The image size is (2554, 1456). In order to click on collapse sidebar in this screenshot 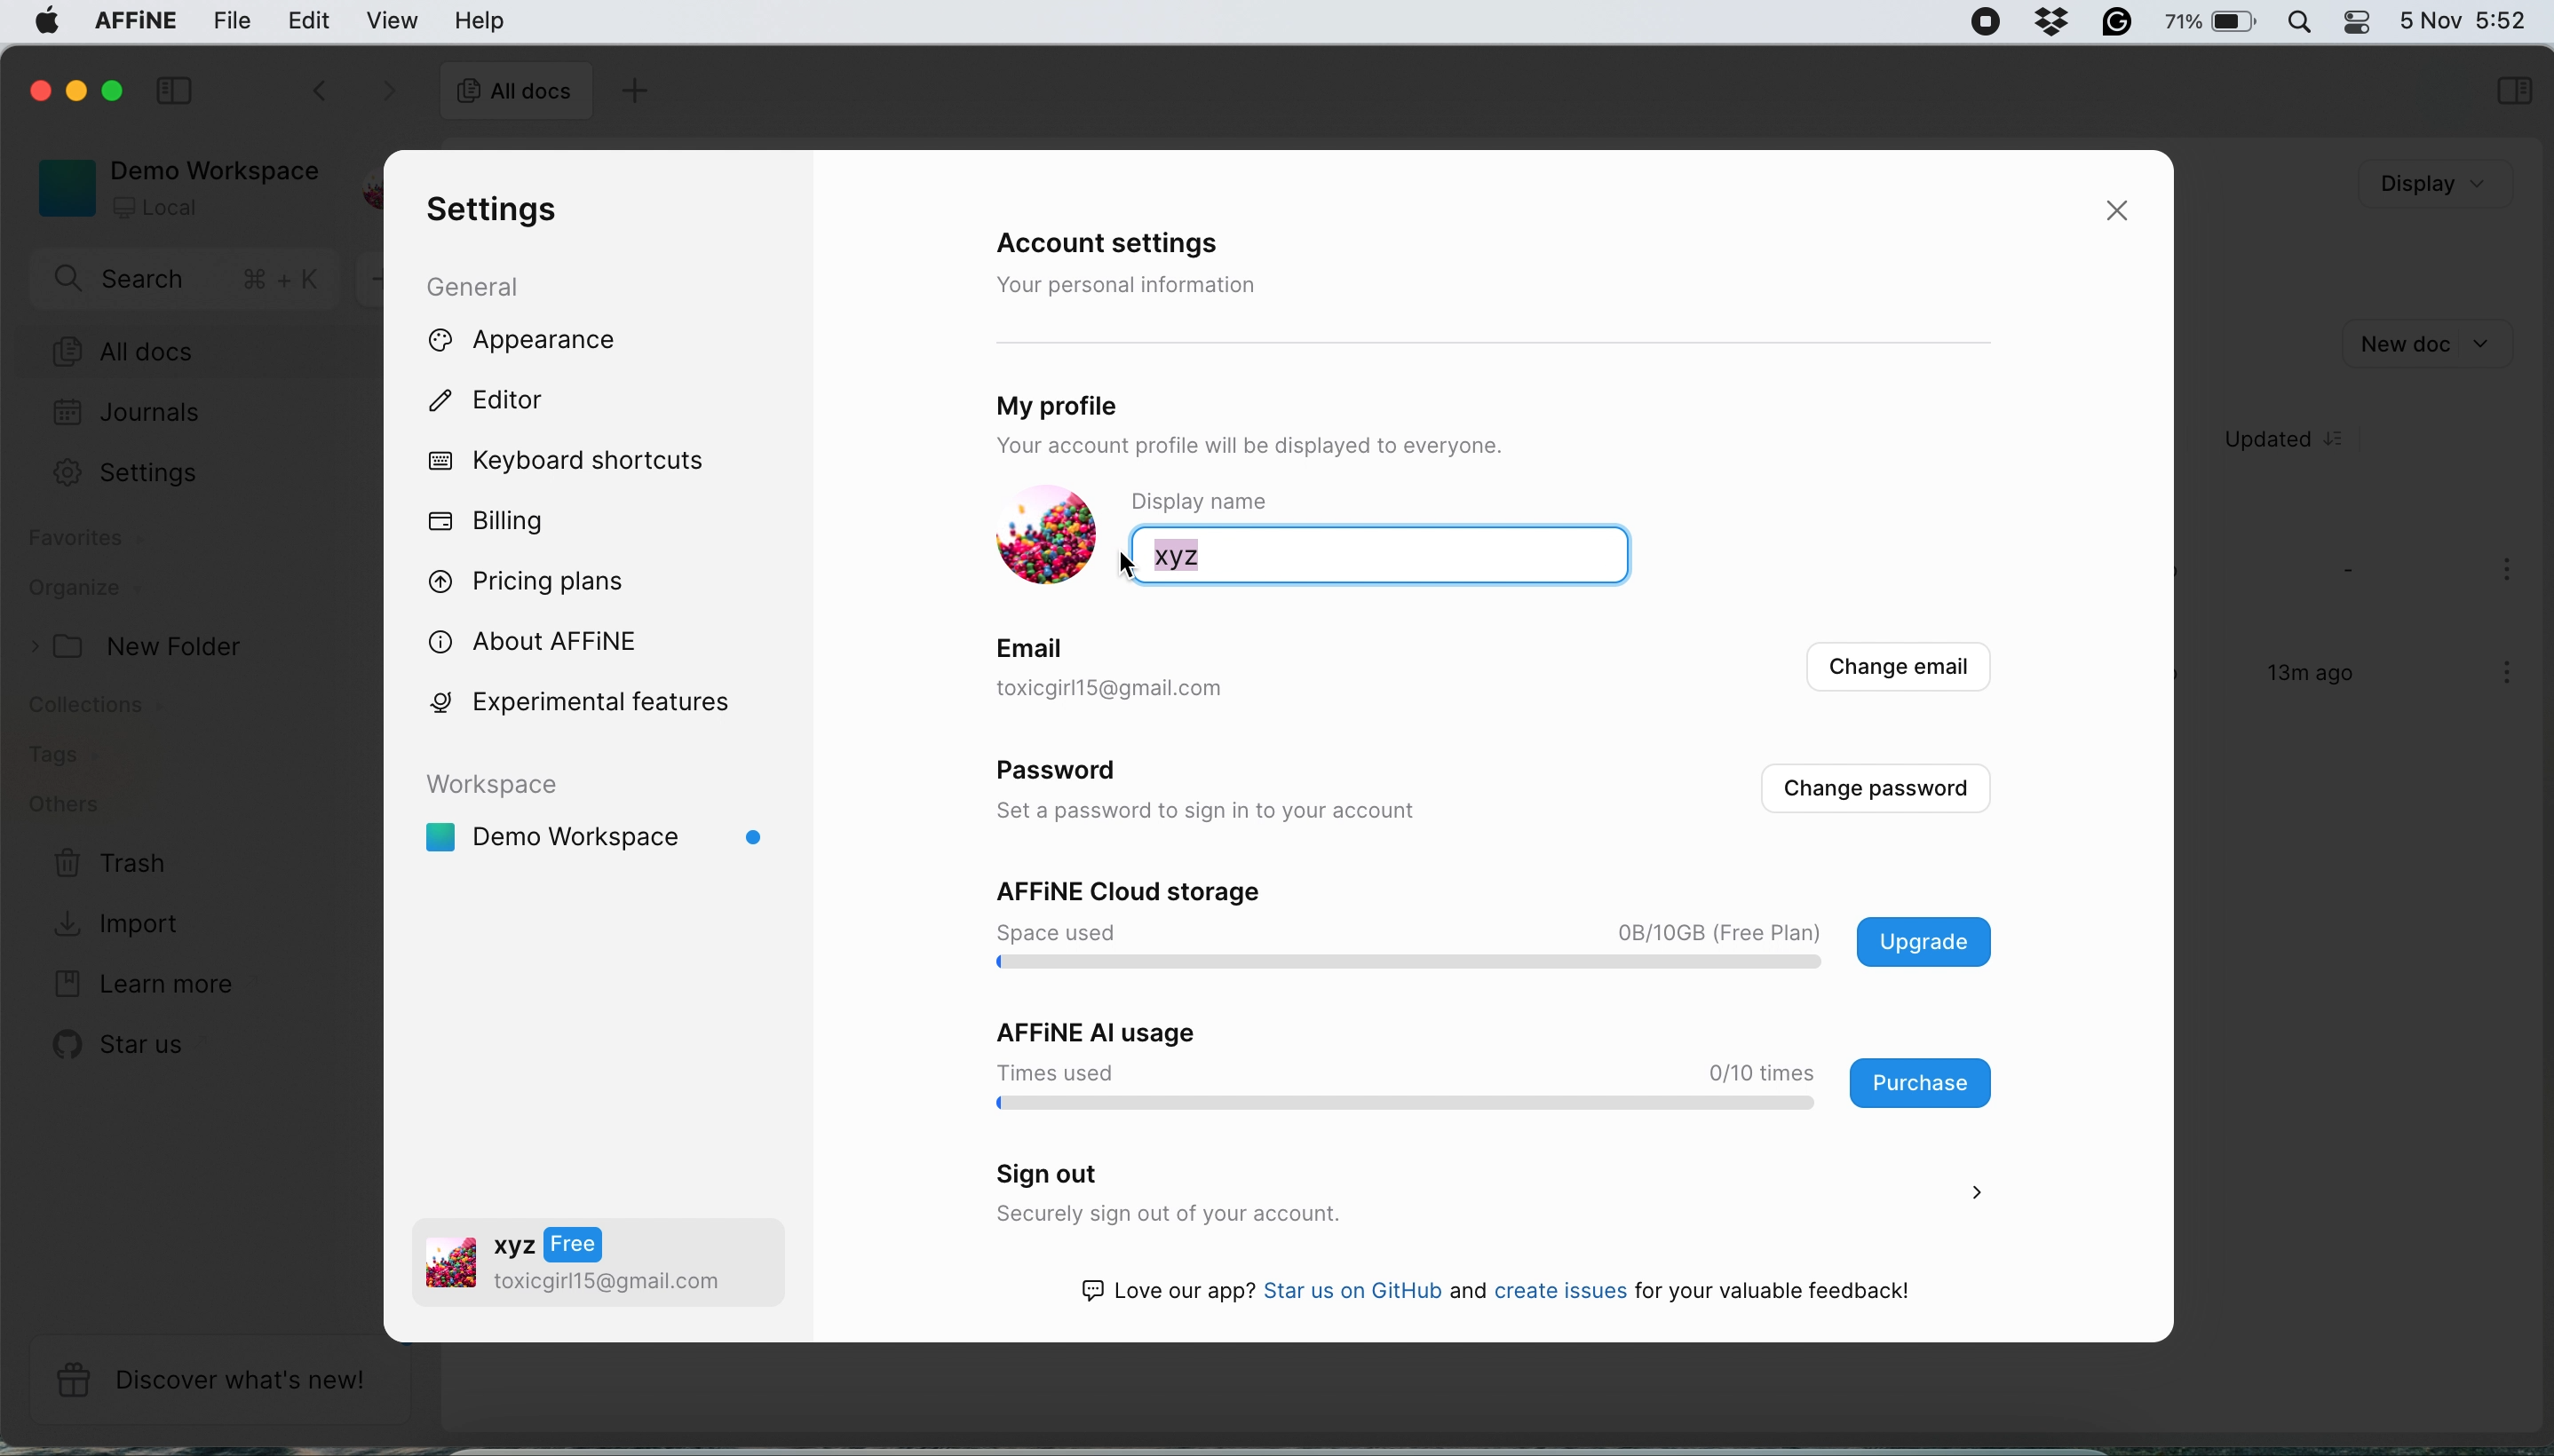, I will do `click(179, 88)`.